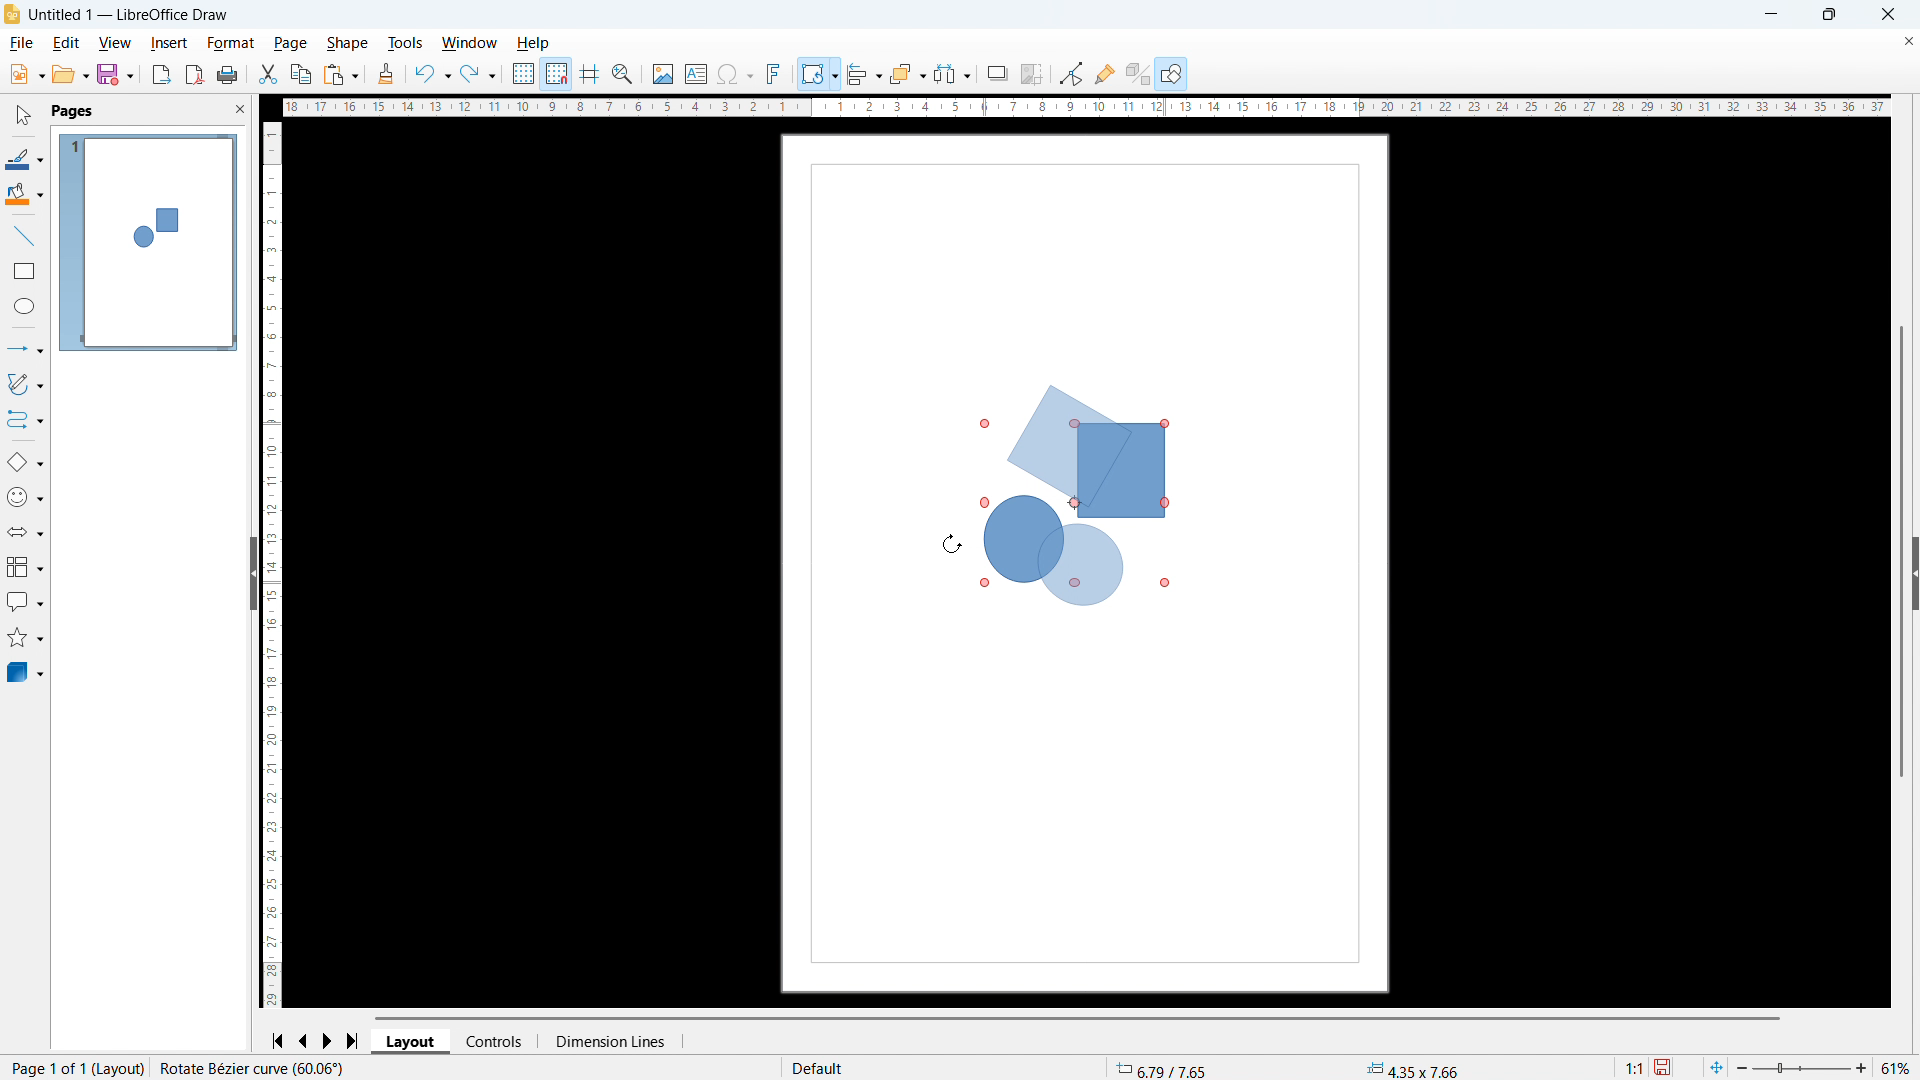 This screenshot has width=1920, height=1080. I want to click on Arrange , so click(909, 73).